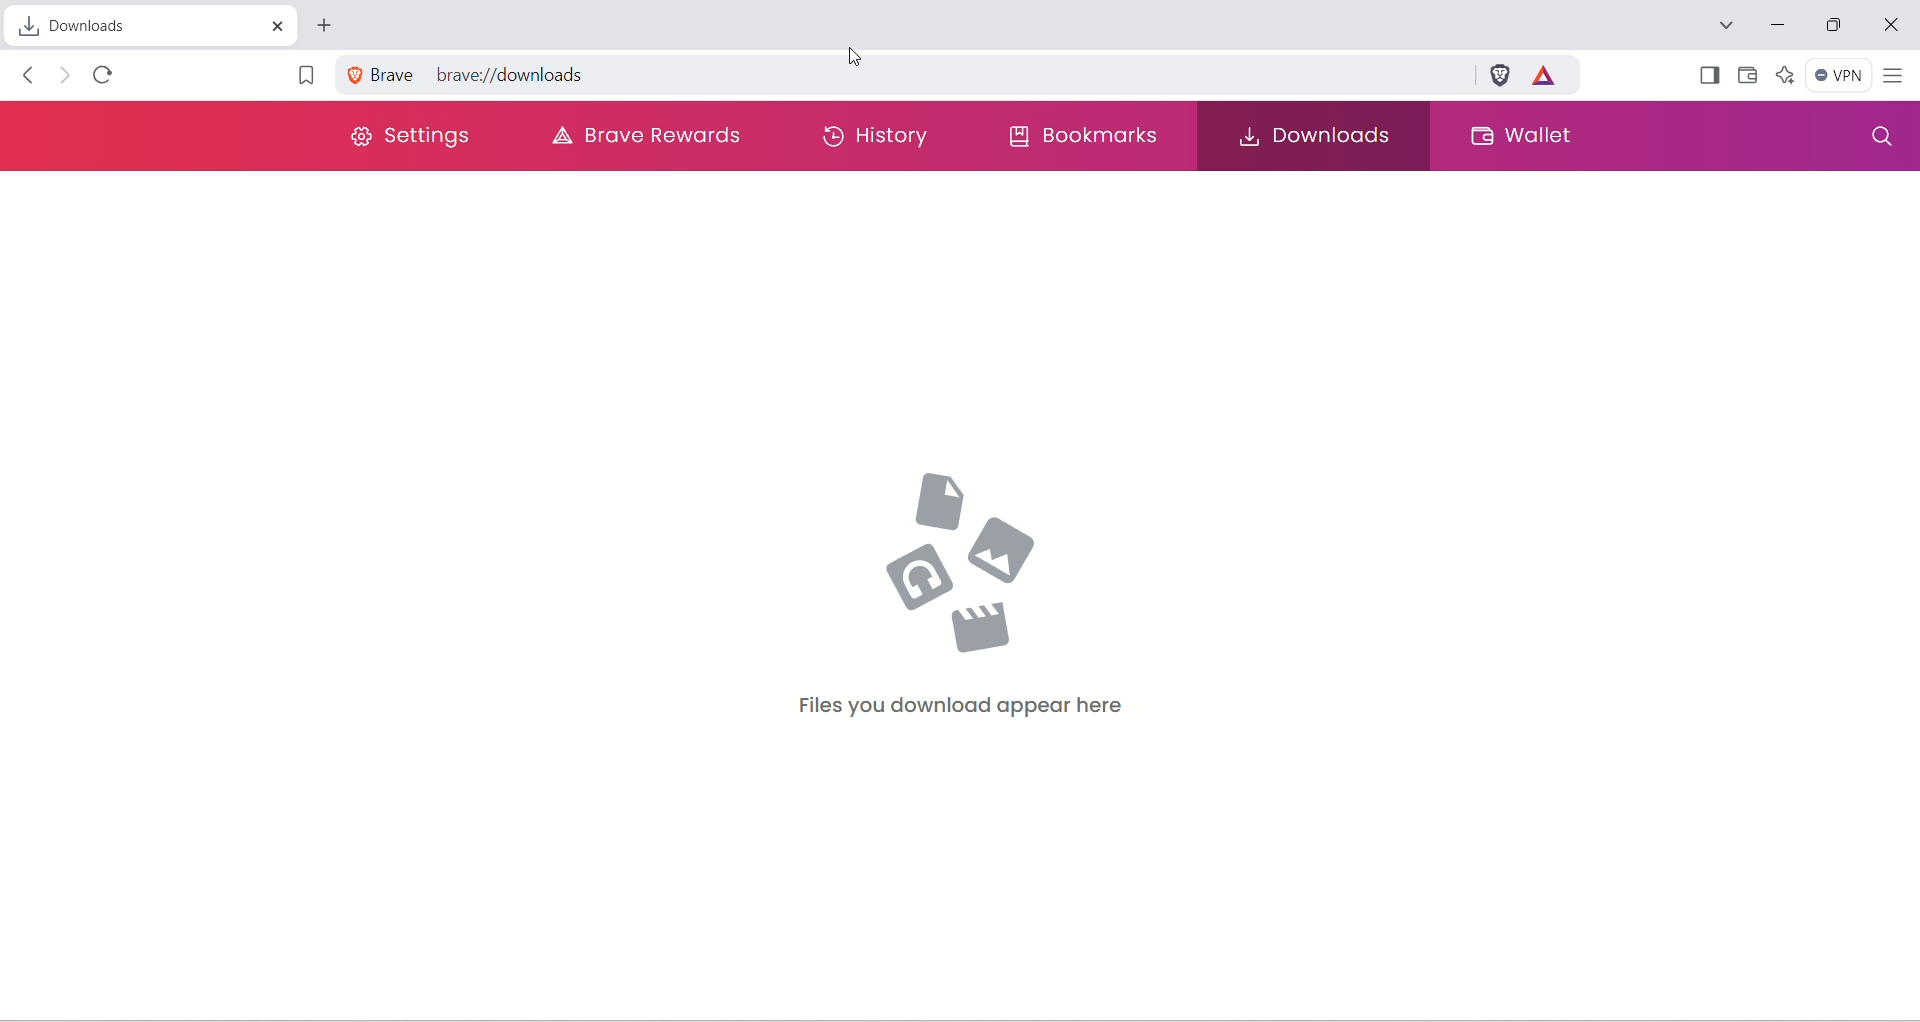 Image resolution: width=1920 pixels, height=1022 pixels. Describe the element at coordinates (1780, 25) in the screenshot. I see `minimize` at that location.